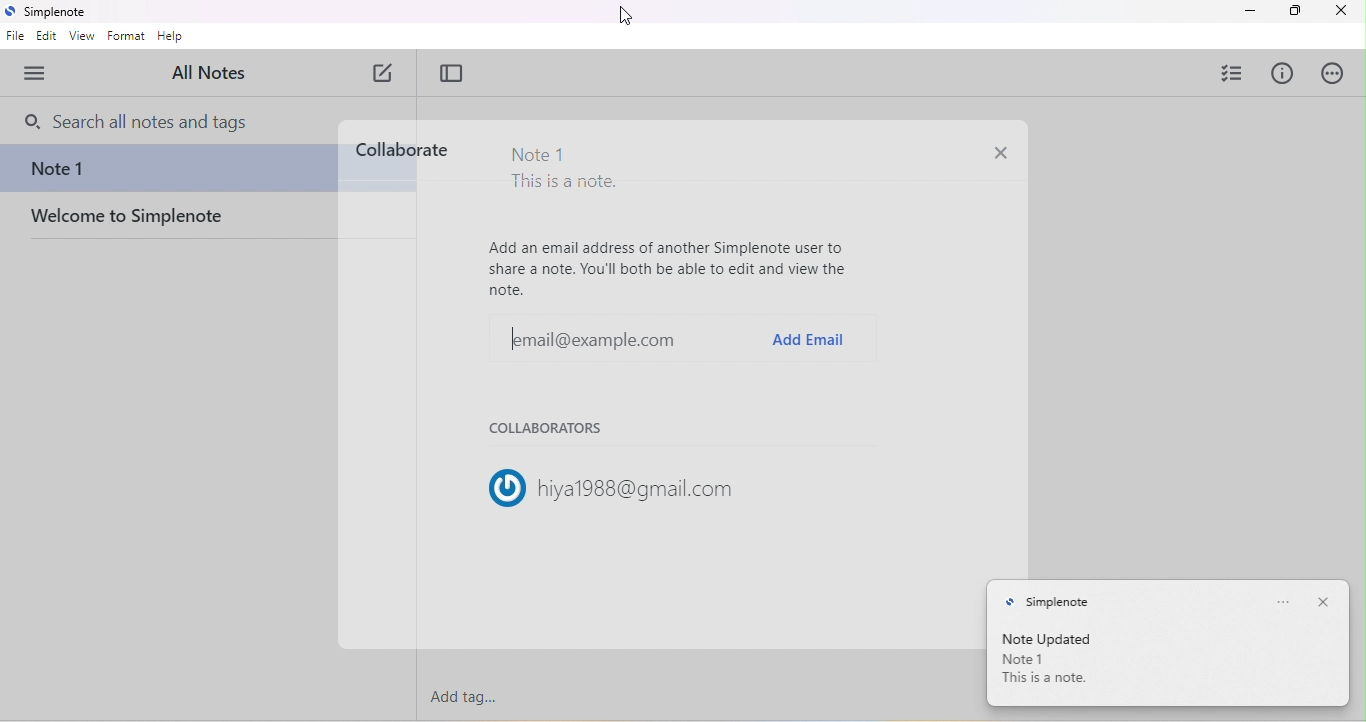 This screenshot has width=1366, height=722. What do you see at coordinates (511, 337) in the screenshot?
I see `typing cursor on email@example.com` at bounding box center [511, 337].